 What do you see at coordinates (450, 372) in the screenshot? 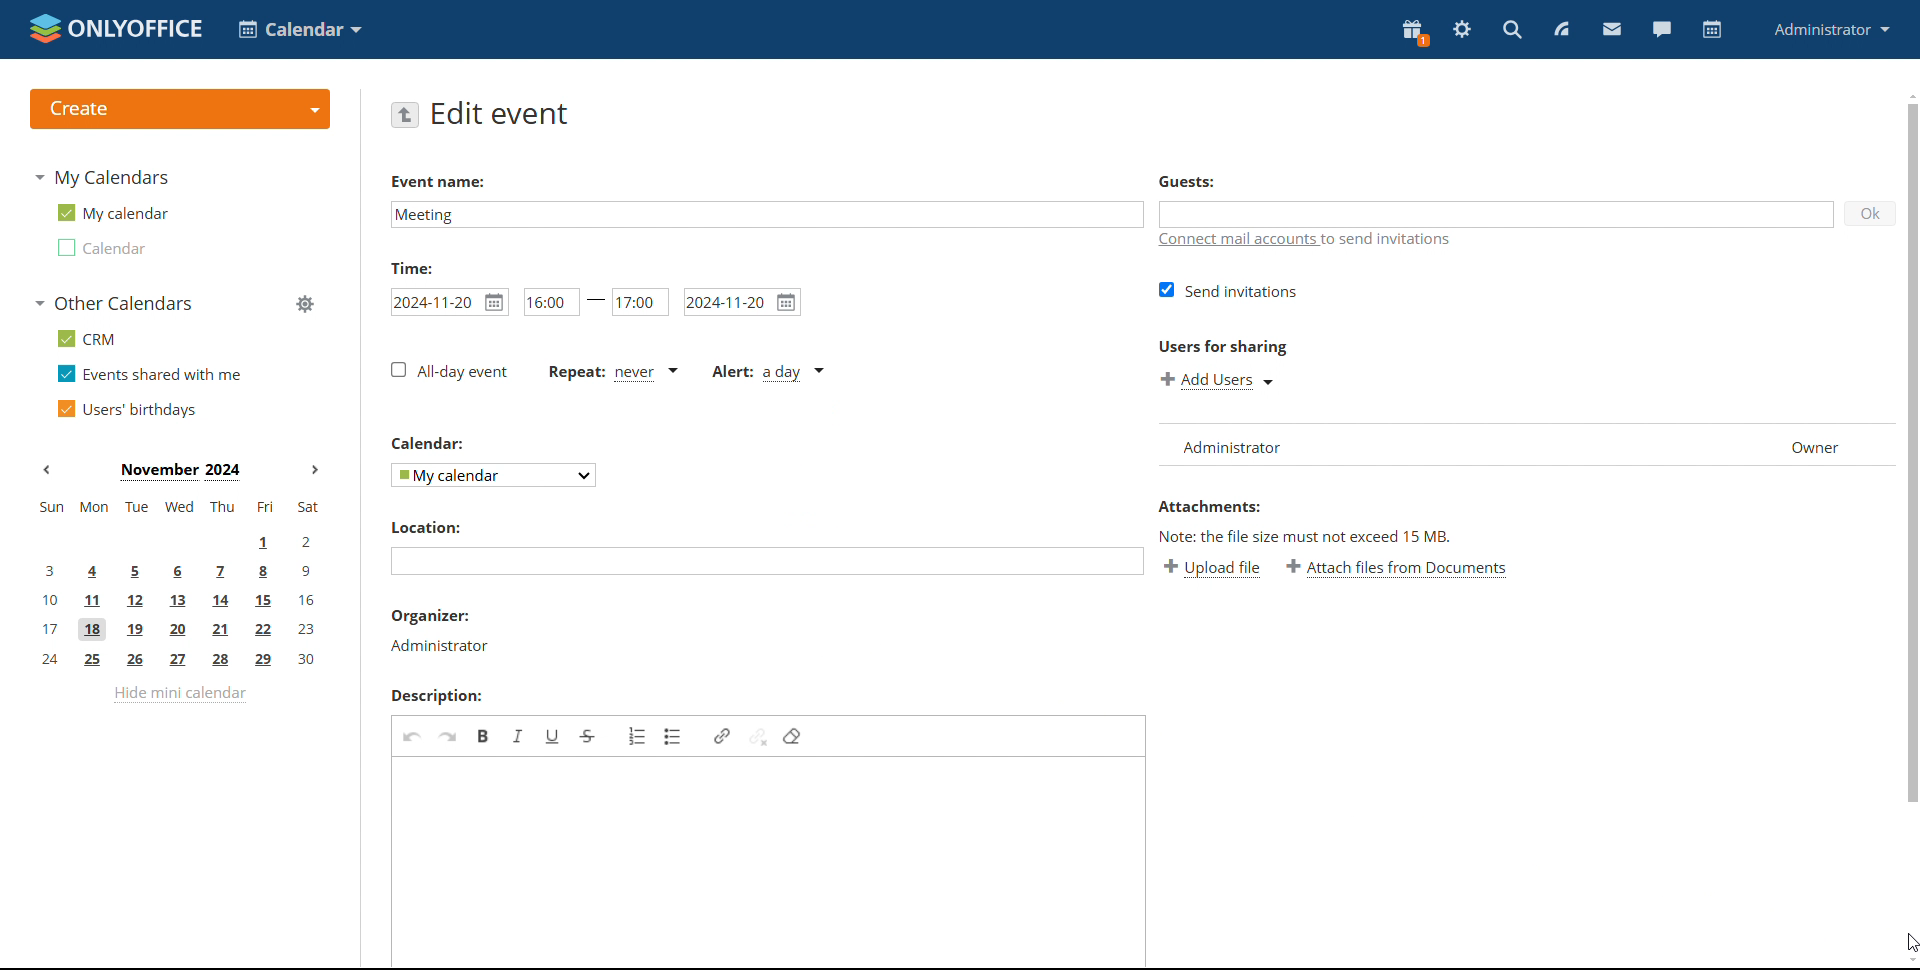
I see `all-day event checkbox` at bounding box center [450, 372].